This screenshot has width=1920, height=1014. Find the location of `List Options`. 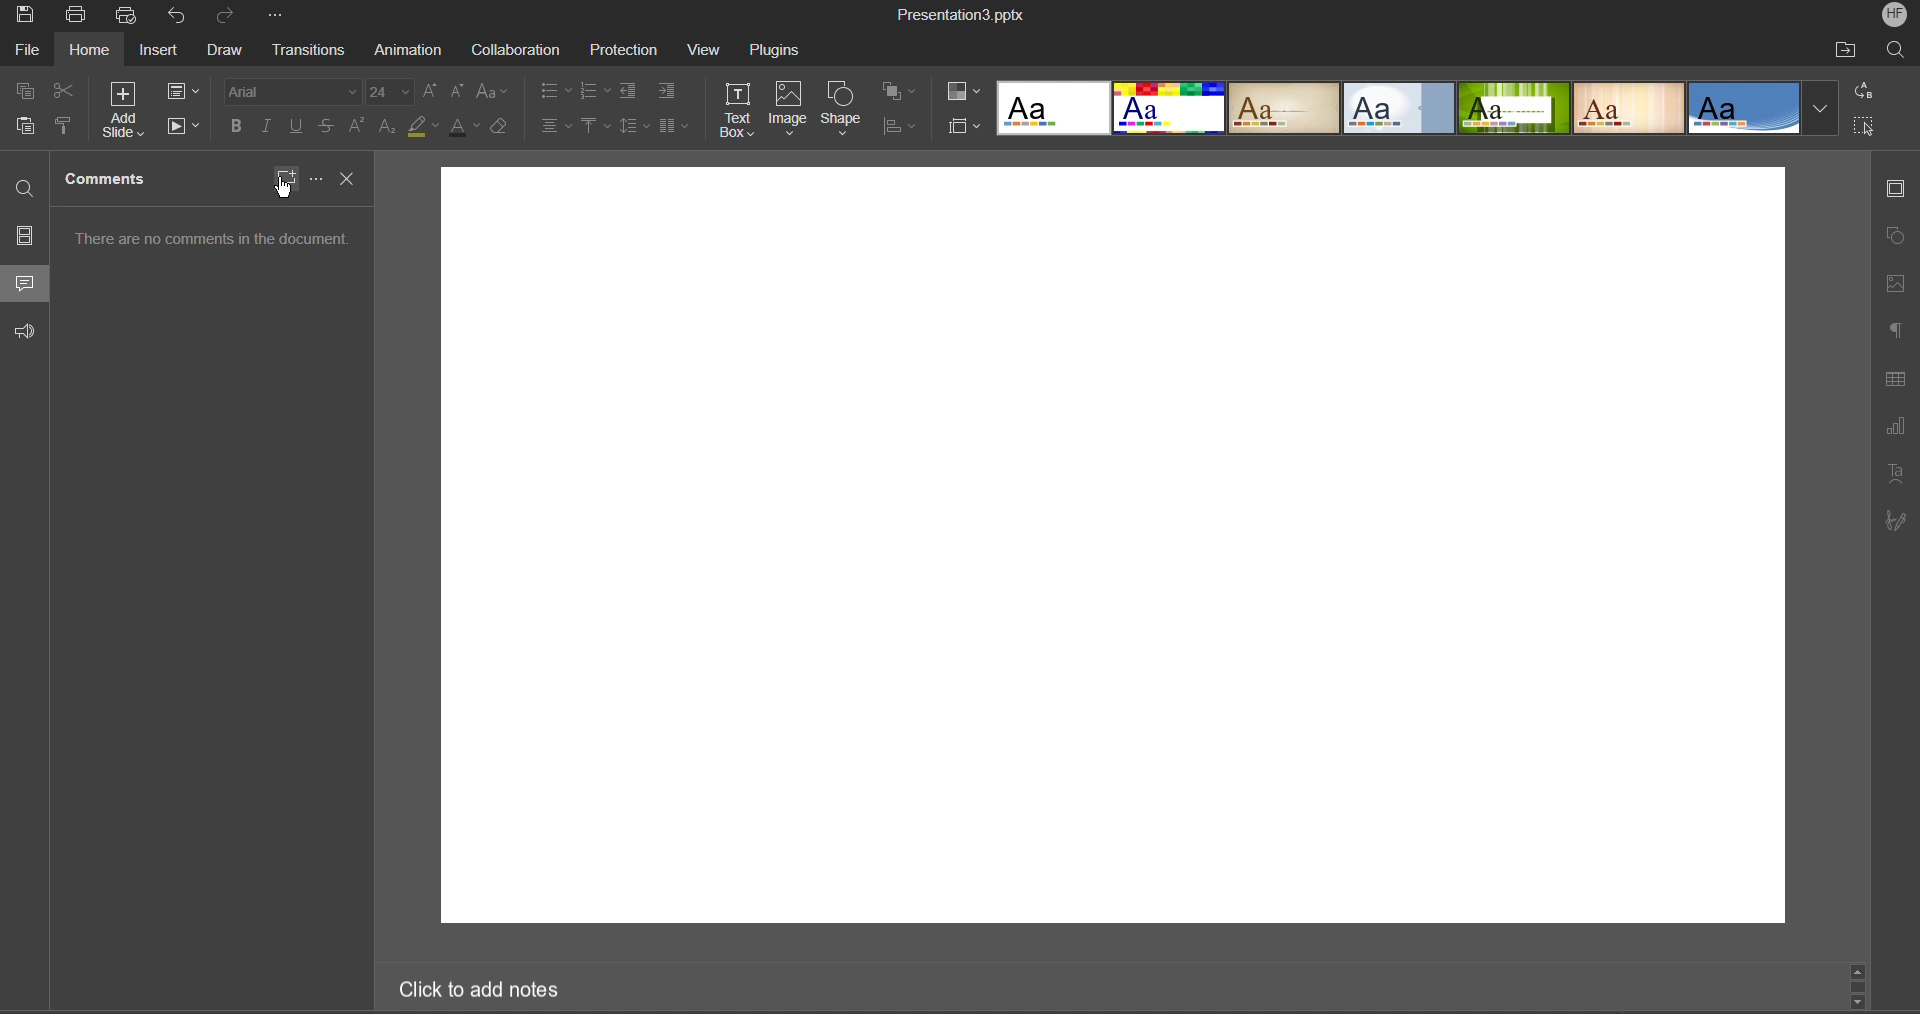

List Options is located at coordinates (553, 91).